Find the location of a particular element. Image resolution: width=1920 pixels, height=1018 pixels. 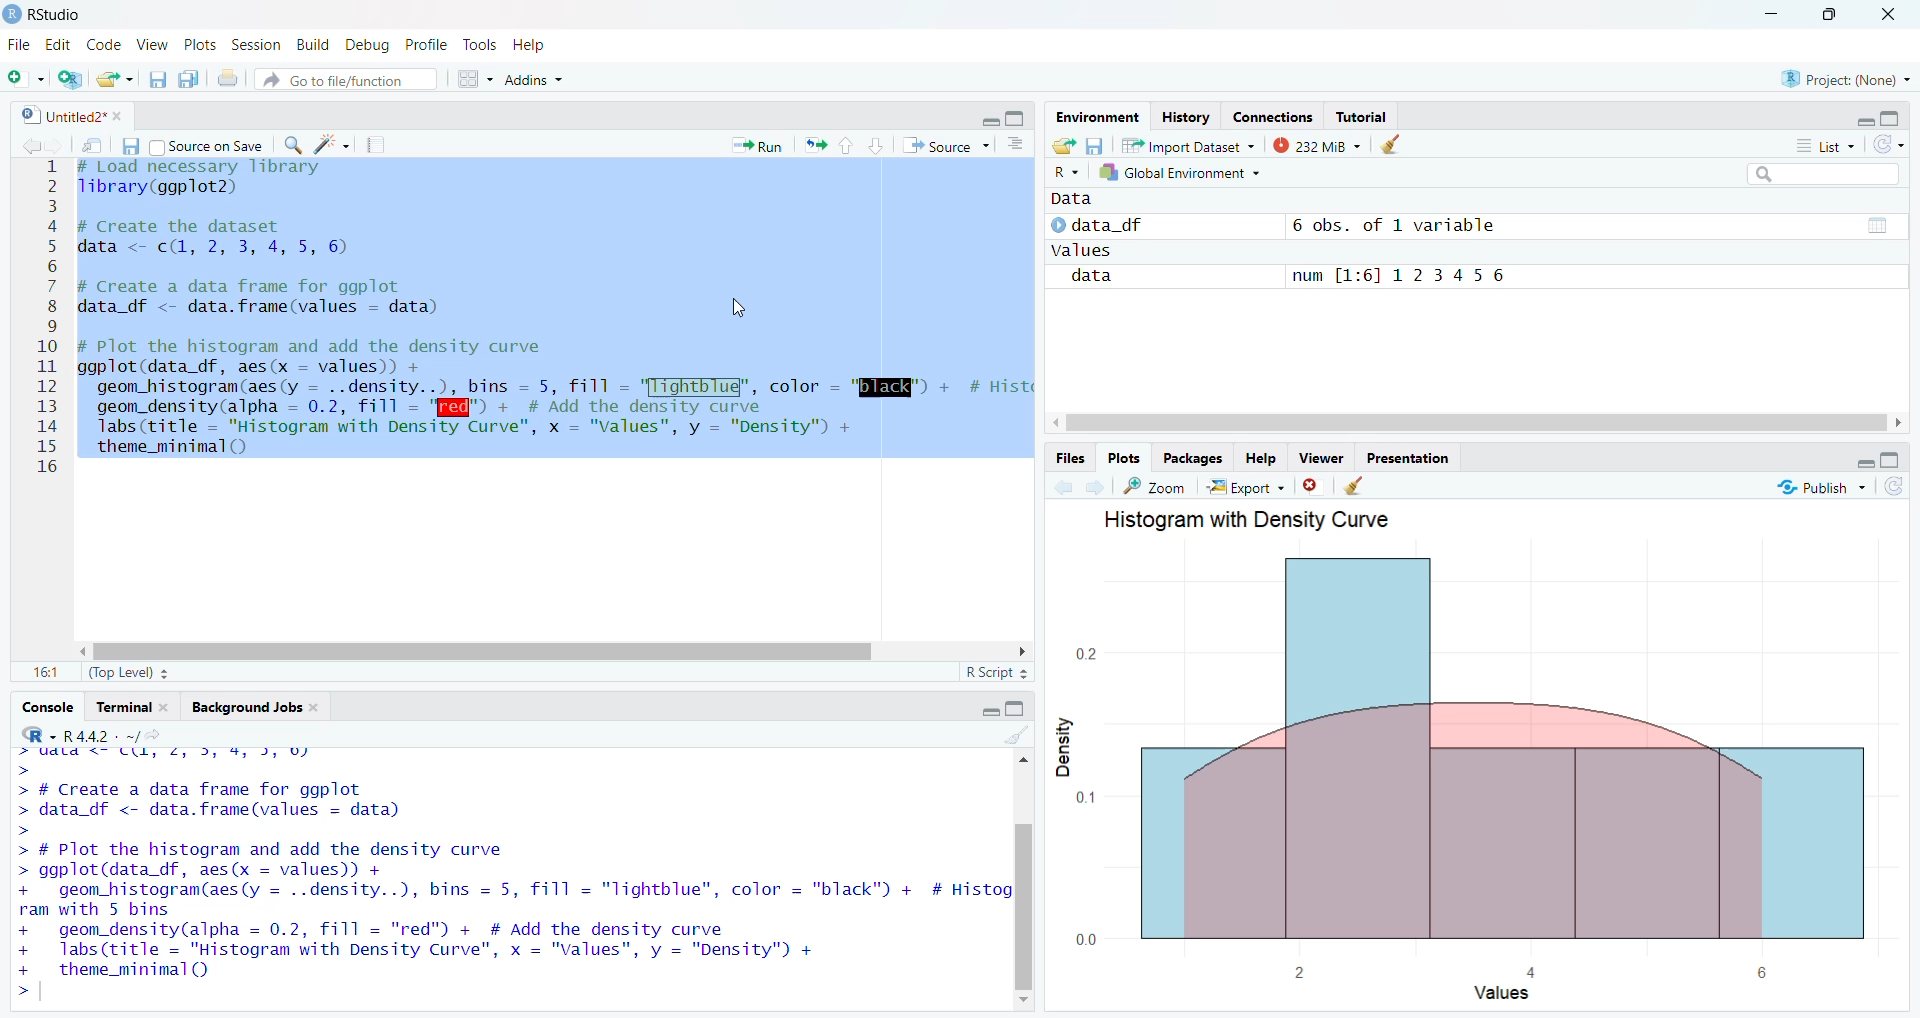

# Plot the histogram and add the density curve
ggplot(data_df, aes(x = values)) +
geom_histogram(aes(y = ..density..), bins = 5, fill = '[ightbIug", color - "QUEER" + # Hist
geom_density(alpha = 0.2, fill = '[@@") + # Add the density curve
Tabs (title = "Histogram with Density Curve", x = "Values", y = "Density") +
theme_minimal() is located at coordinates (557, 396).